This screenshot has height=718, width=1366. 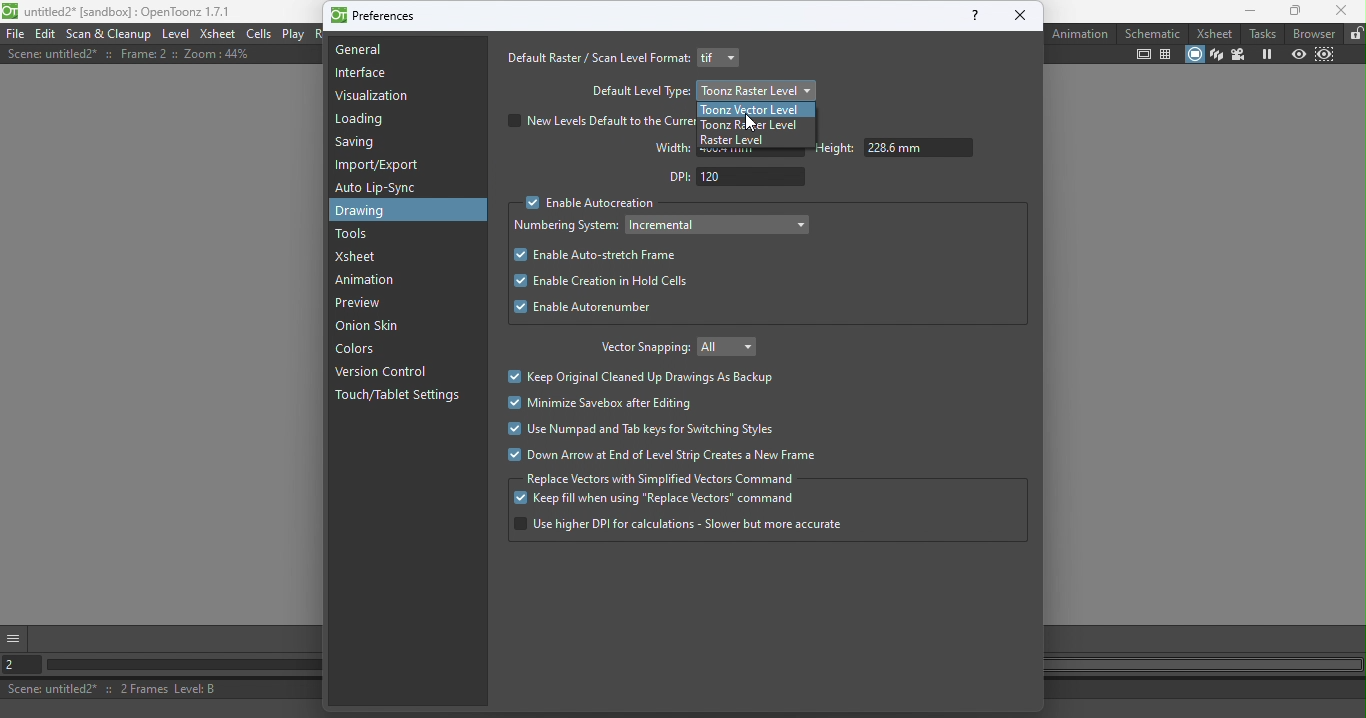 I want to click on Maximize, so click(x=1292, y=12).